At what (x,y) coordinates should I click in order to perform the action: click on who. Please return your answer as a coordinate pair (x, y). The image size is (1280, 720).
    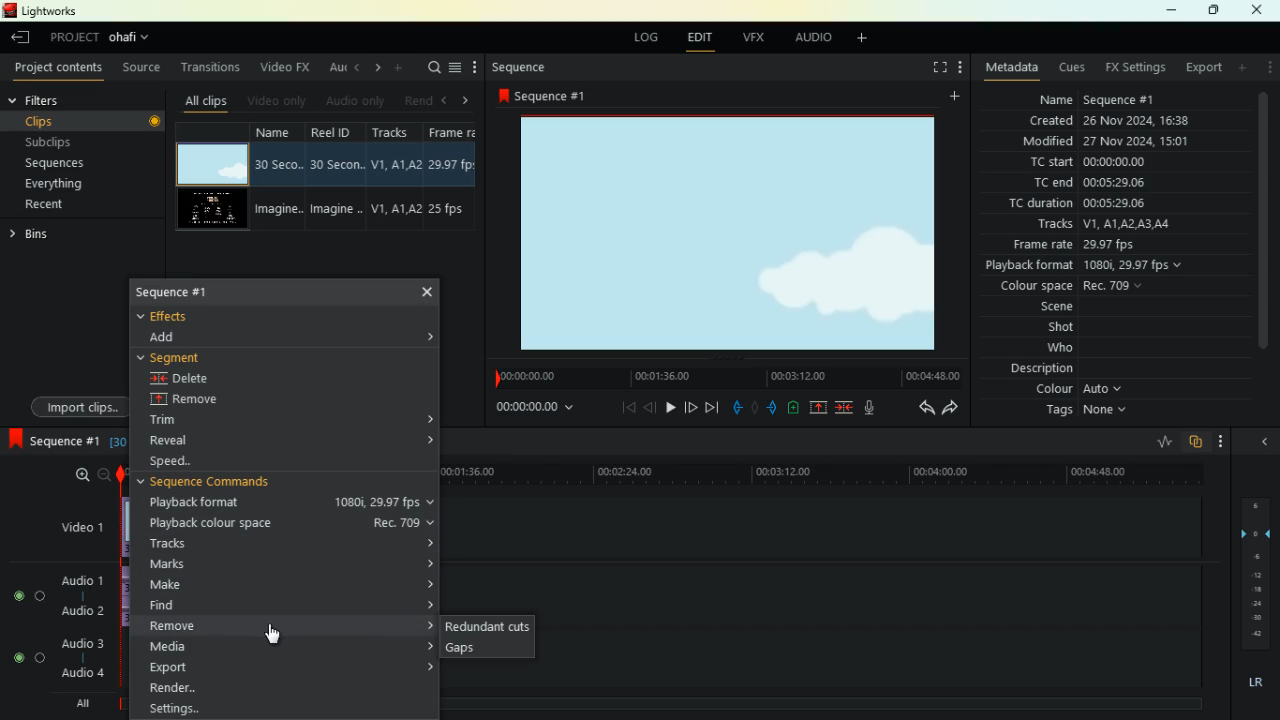
    Looking at the image, I should click on (1066, 348).